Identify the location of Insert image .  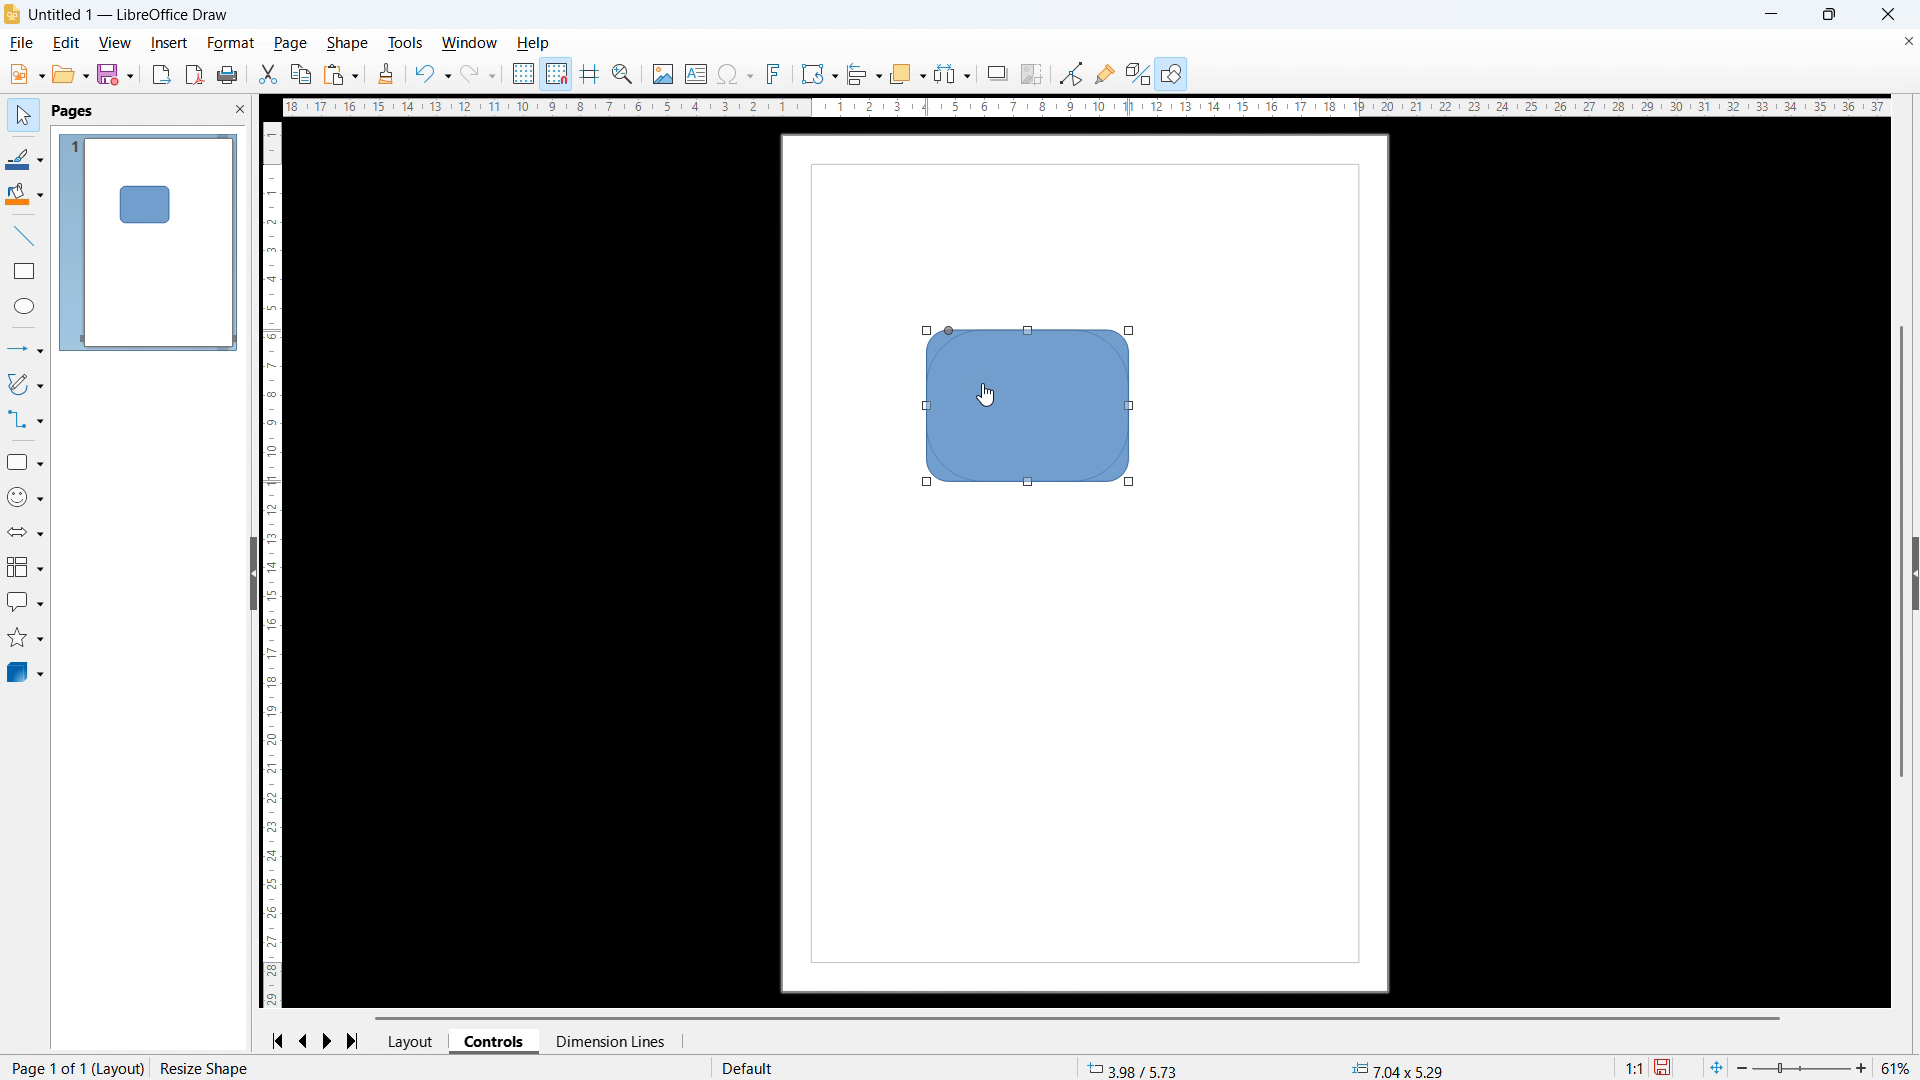
(662, 73).